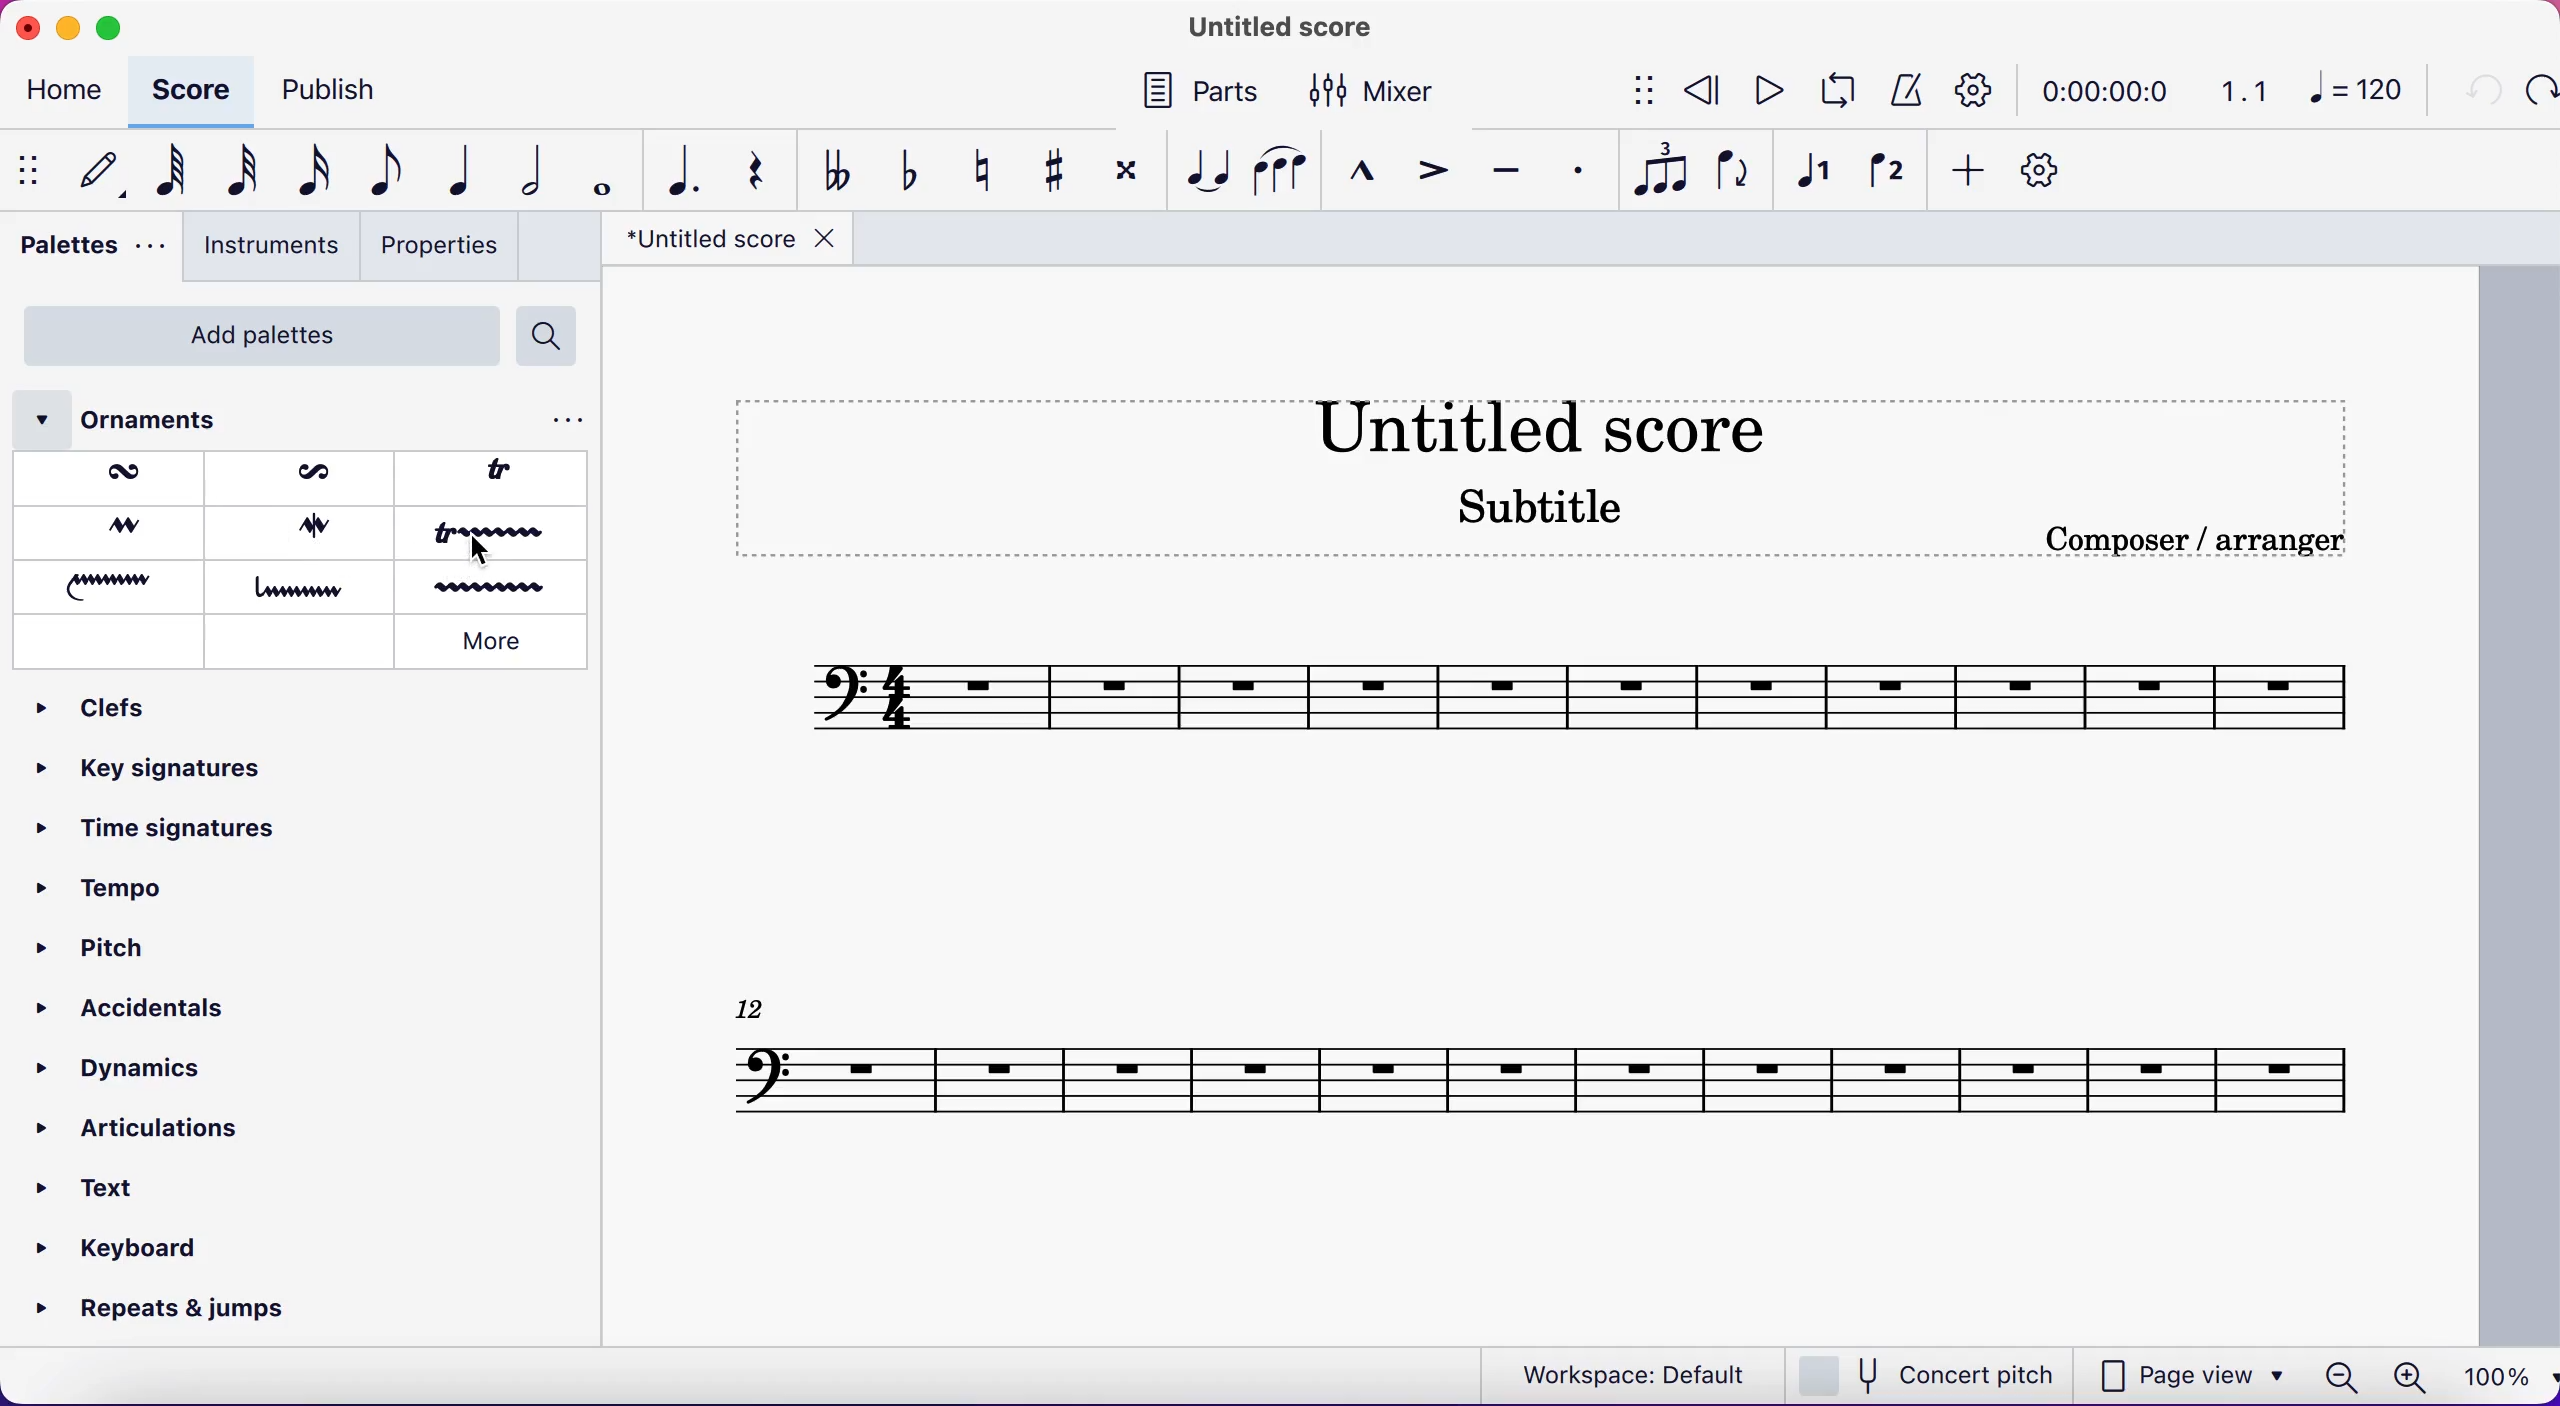 The width and height of the screenshot is (2560, 1406). Describe the element at coordinates (570, 420) in the screenshot. I see `more options` at that location.